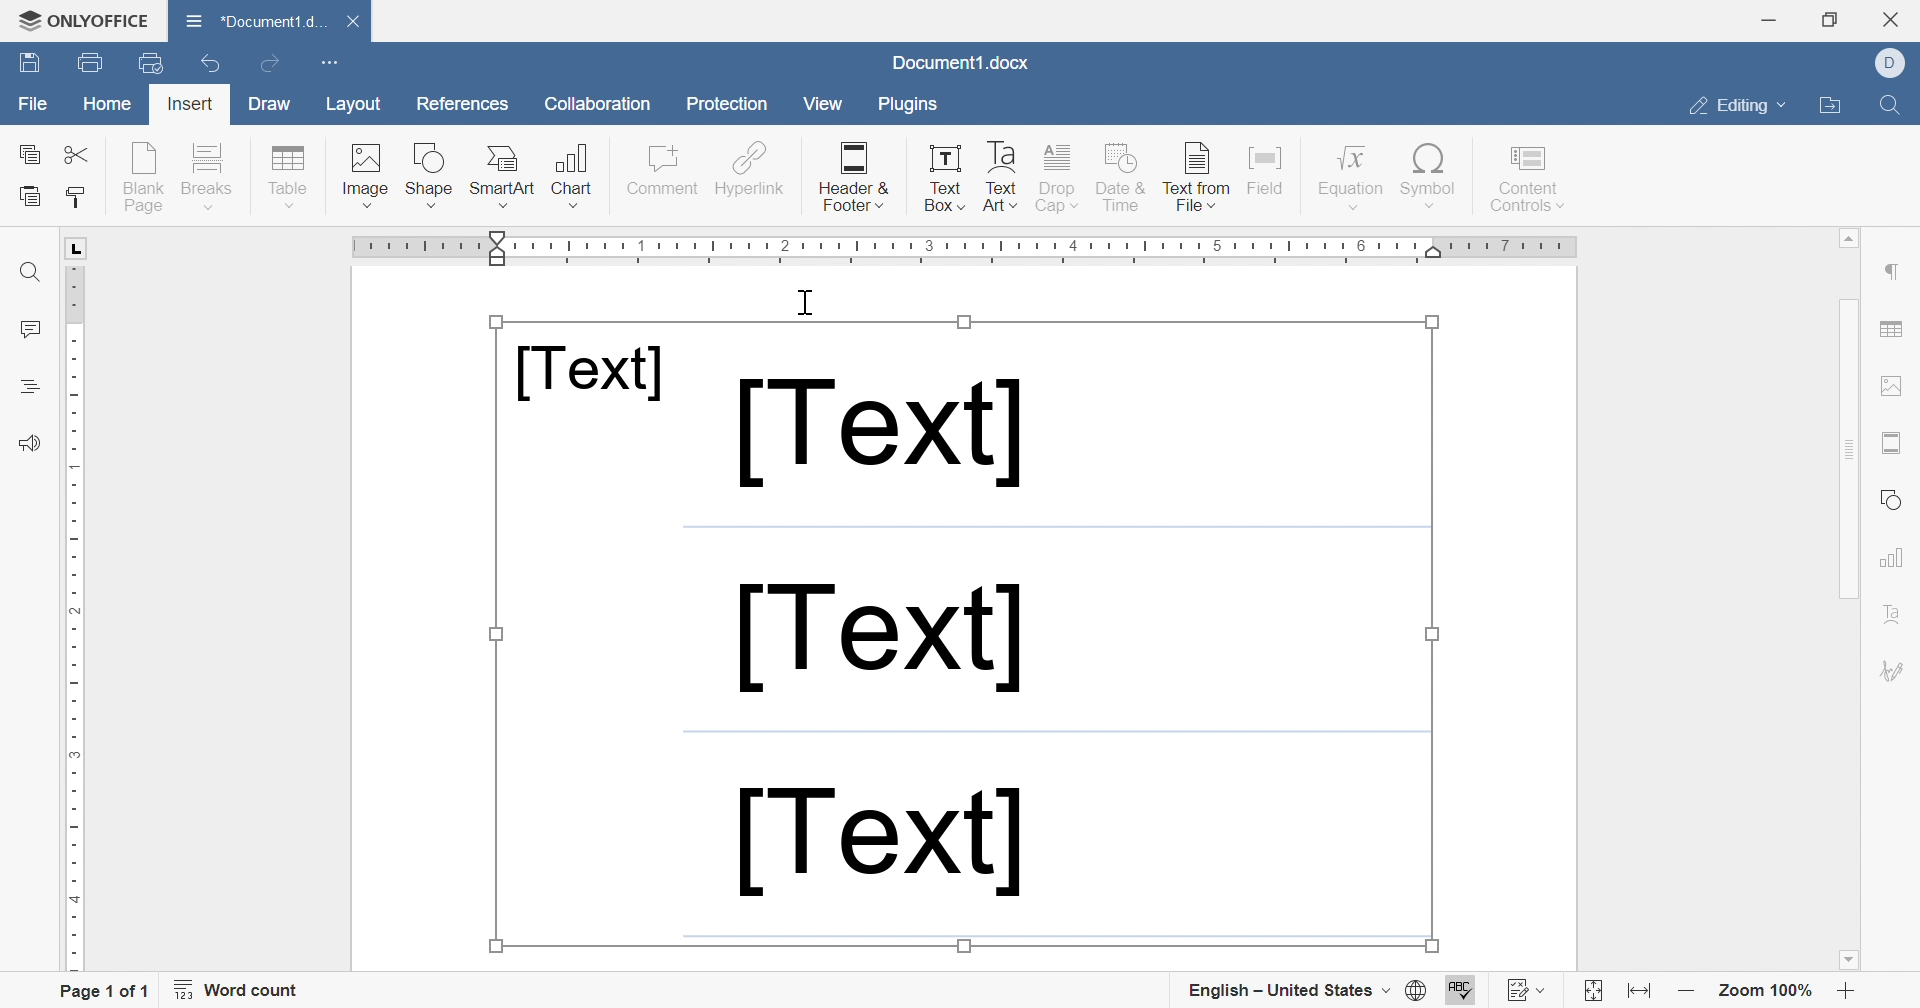  Describe the element at coordinates (1895, 328) in the screenshot. I see `Table settings` at that location.